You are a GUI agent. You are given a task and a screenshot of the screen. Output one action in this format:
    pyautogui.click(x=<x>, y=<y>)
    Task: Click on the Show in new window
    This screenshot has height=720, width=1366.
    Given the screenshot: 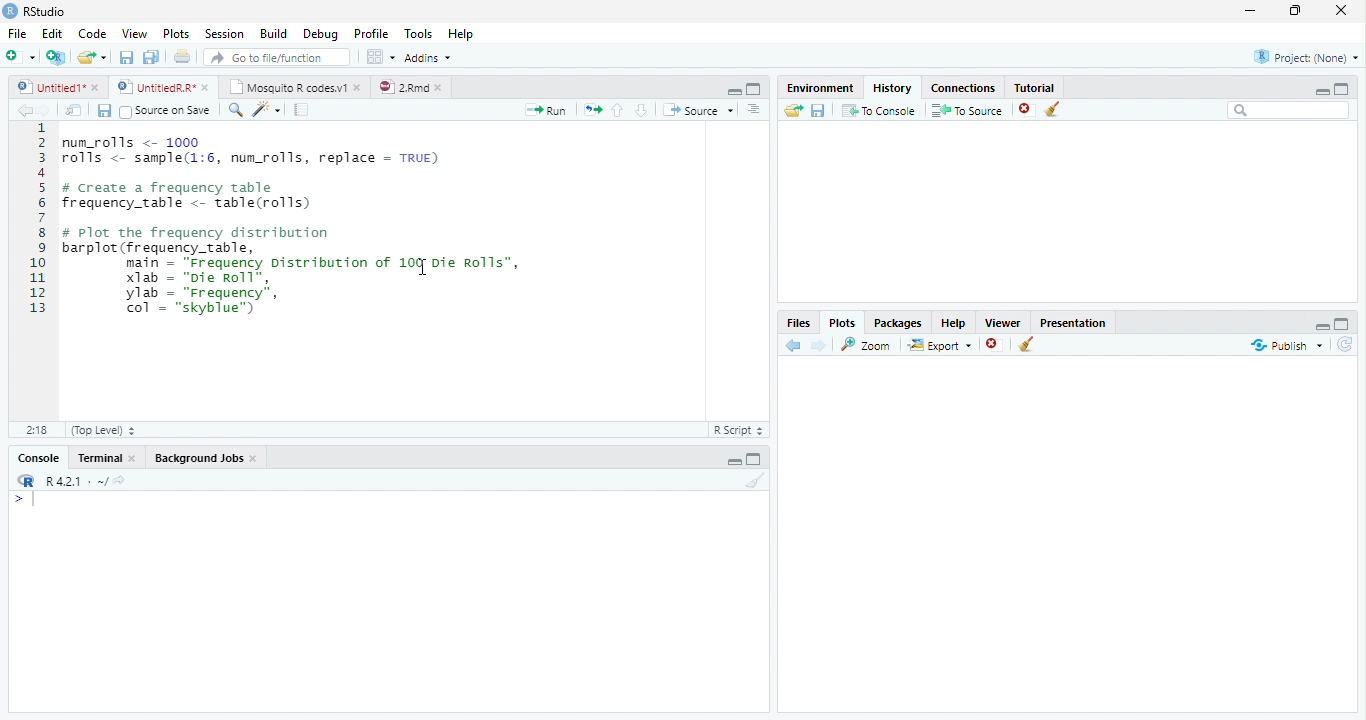 What is the action you would take?
    pyautogui.click(x=76, y=110)
    